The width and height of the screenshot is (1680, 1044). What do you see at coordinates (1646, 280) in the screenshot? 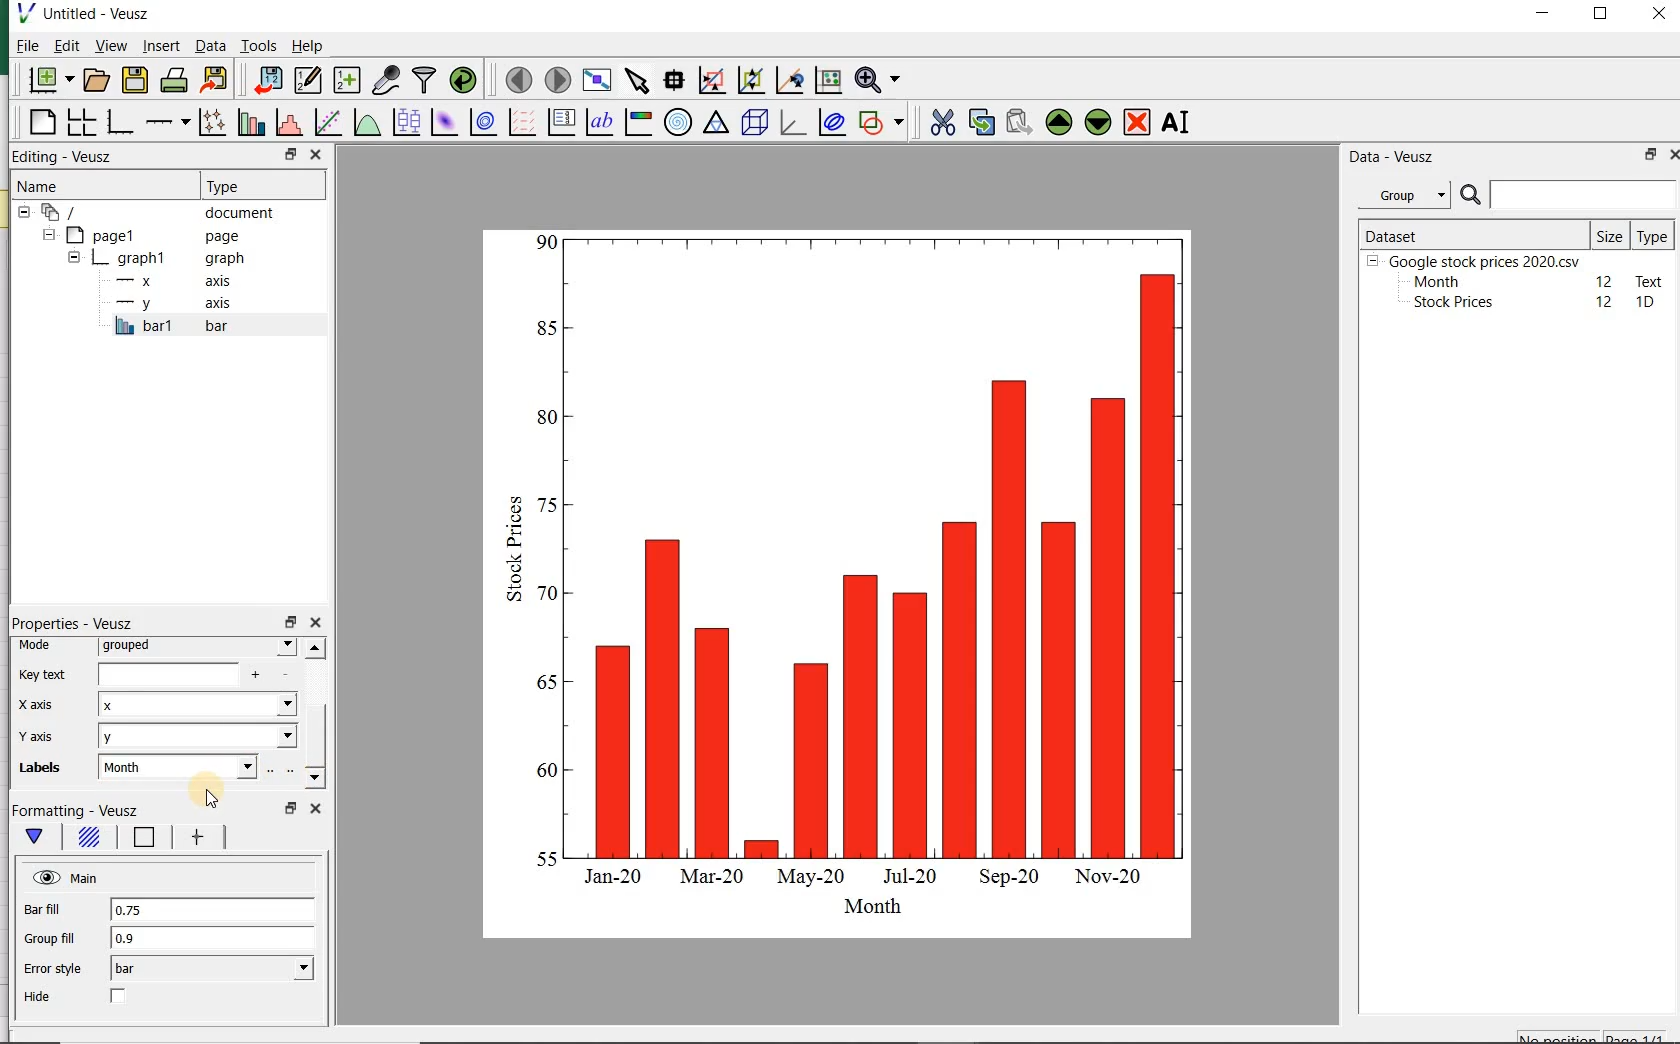
I see `text` at bounding box center [1646, 280].